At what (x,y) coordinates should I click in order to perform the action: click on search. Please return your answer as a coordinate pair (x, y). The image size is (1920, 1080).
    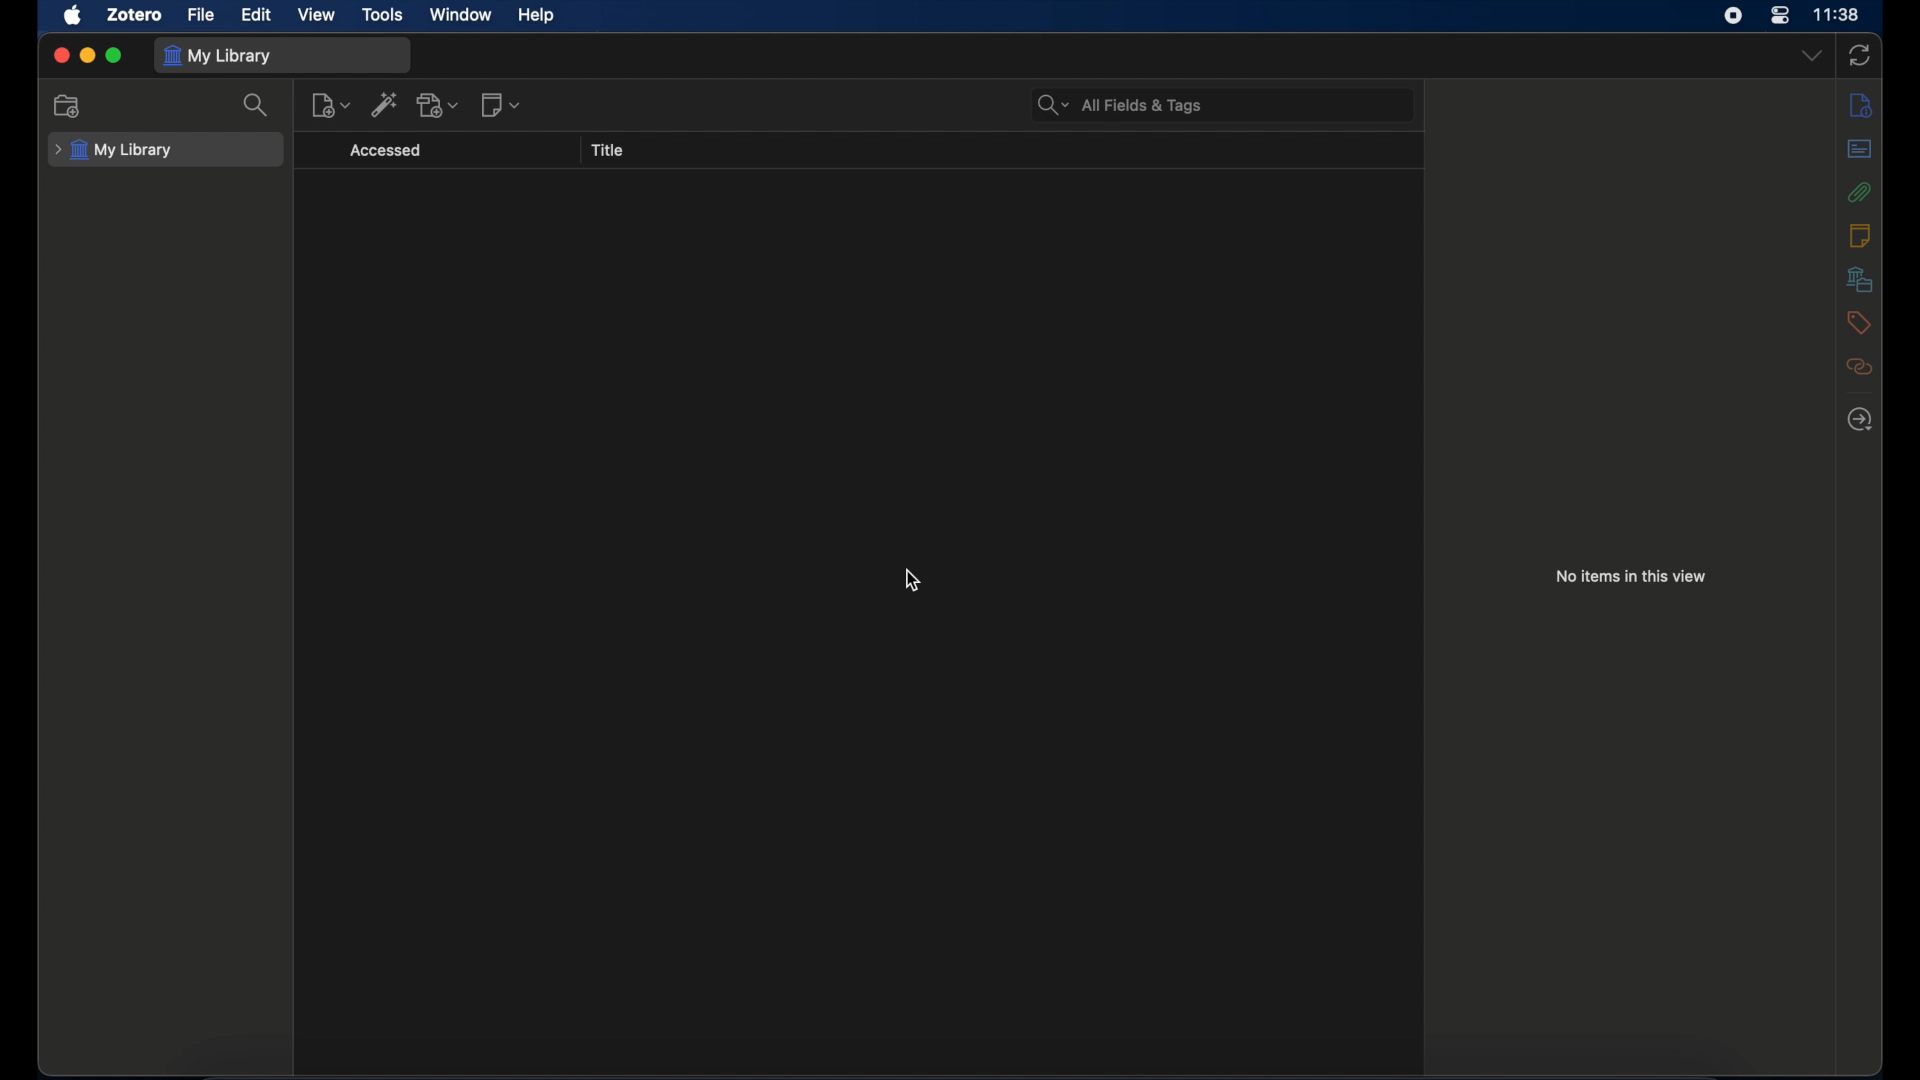
    Looking at the image, I should click on (256, 104).